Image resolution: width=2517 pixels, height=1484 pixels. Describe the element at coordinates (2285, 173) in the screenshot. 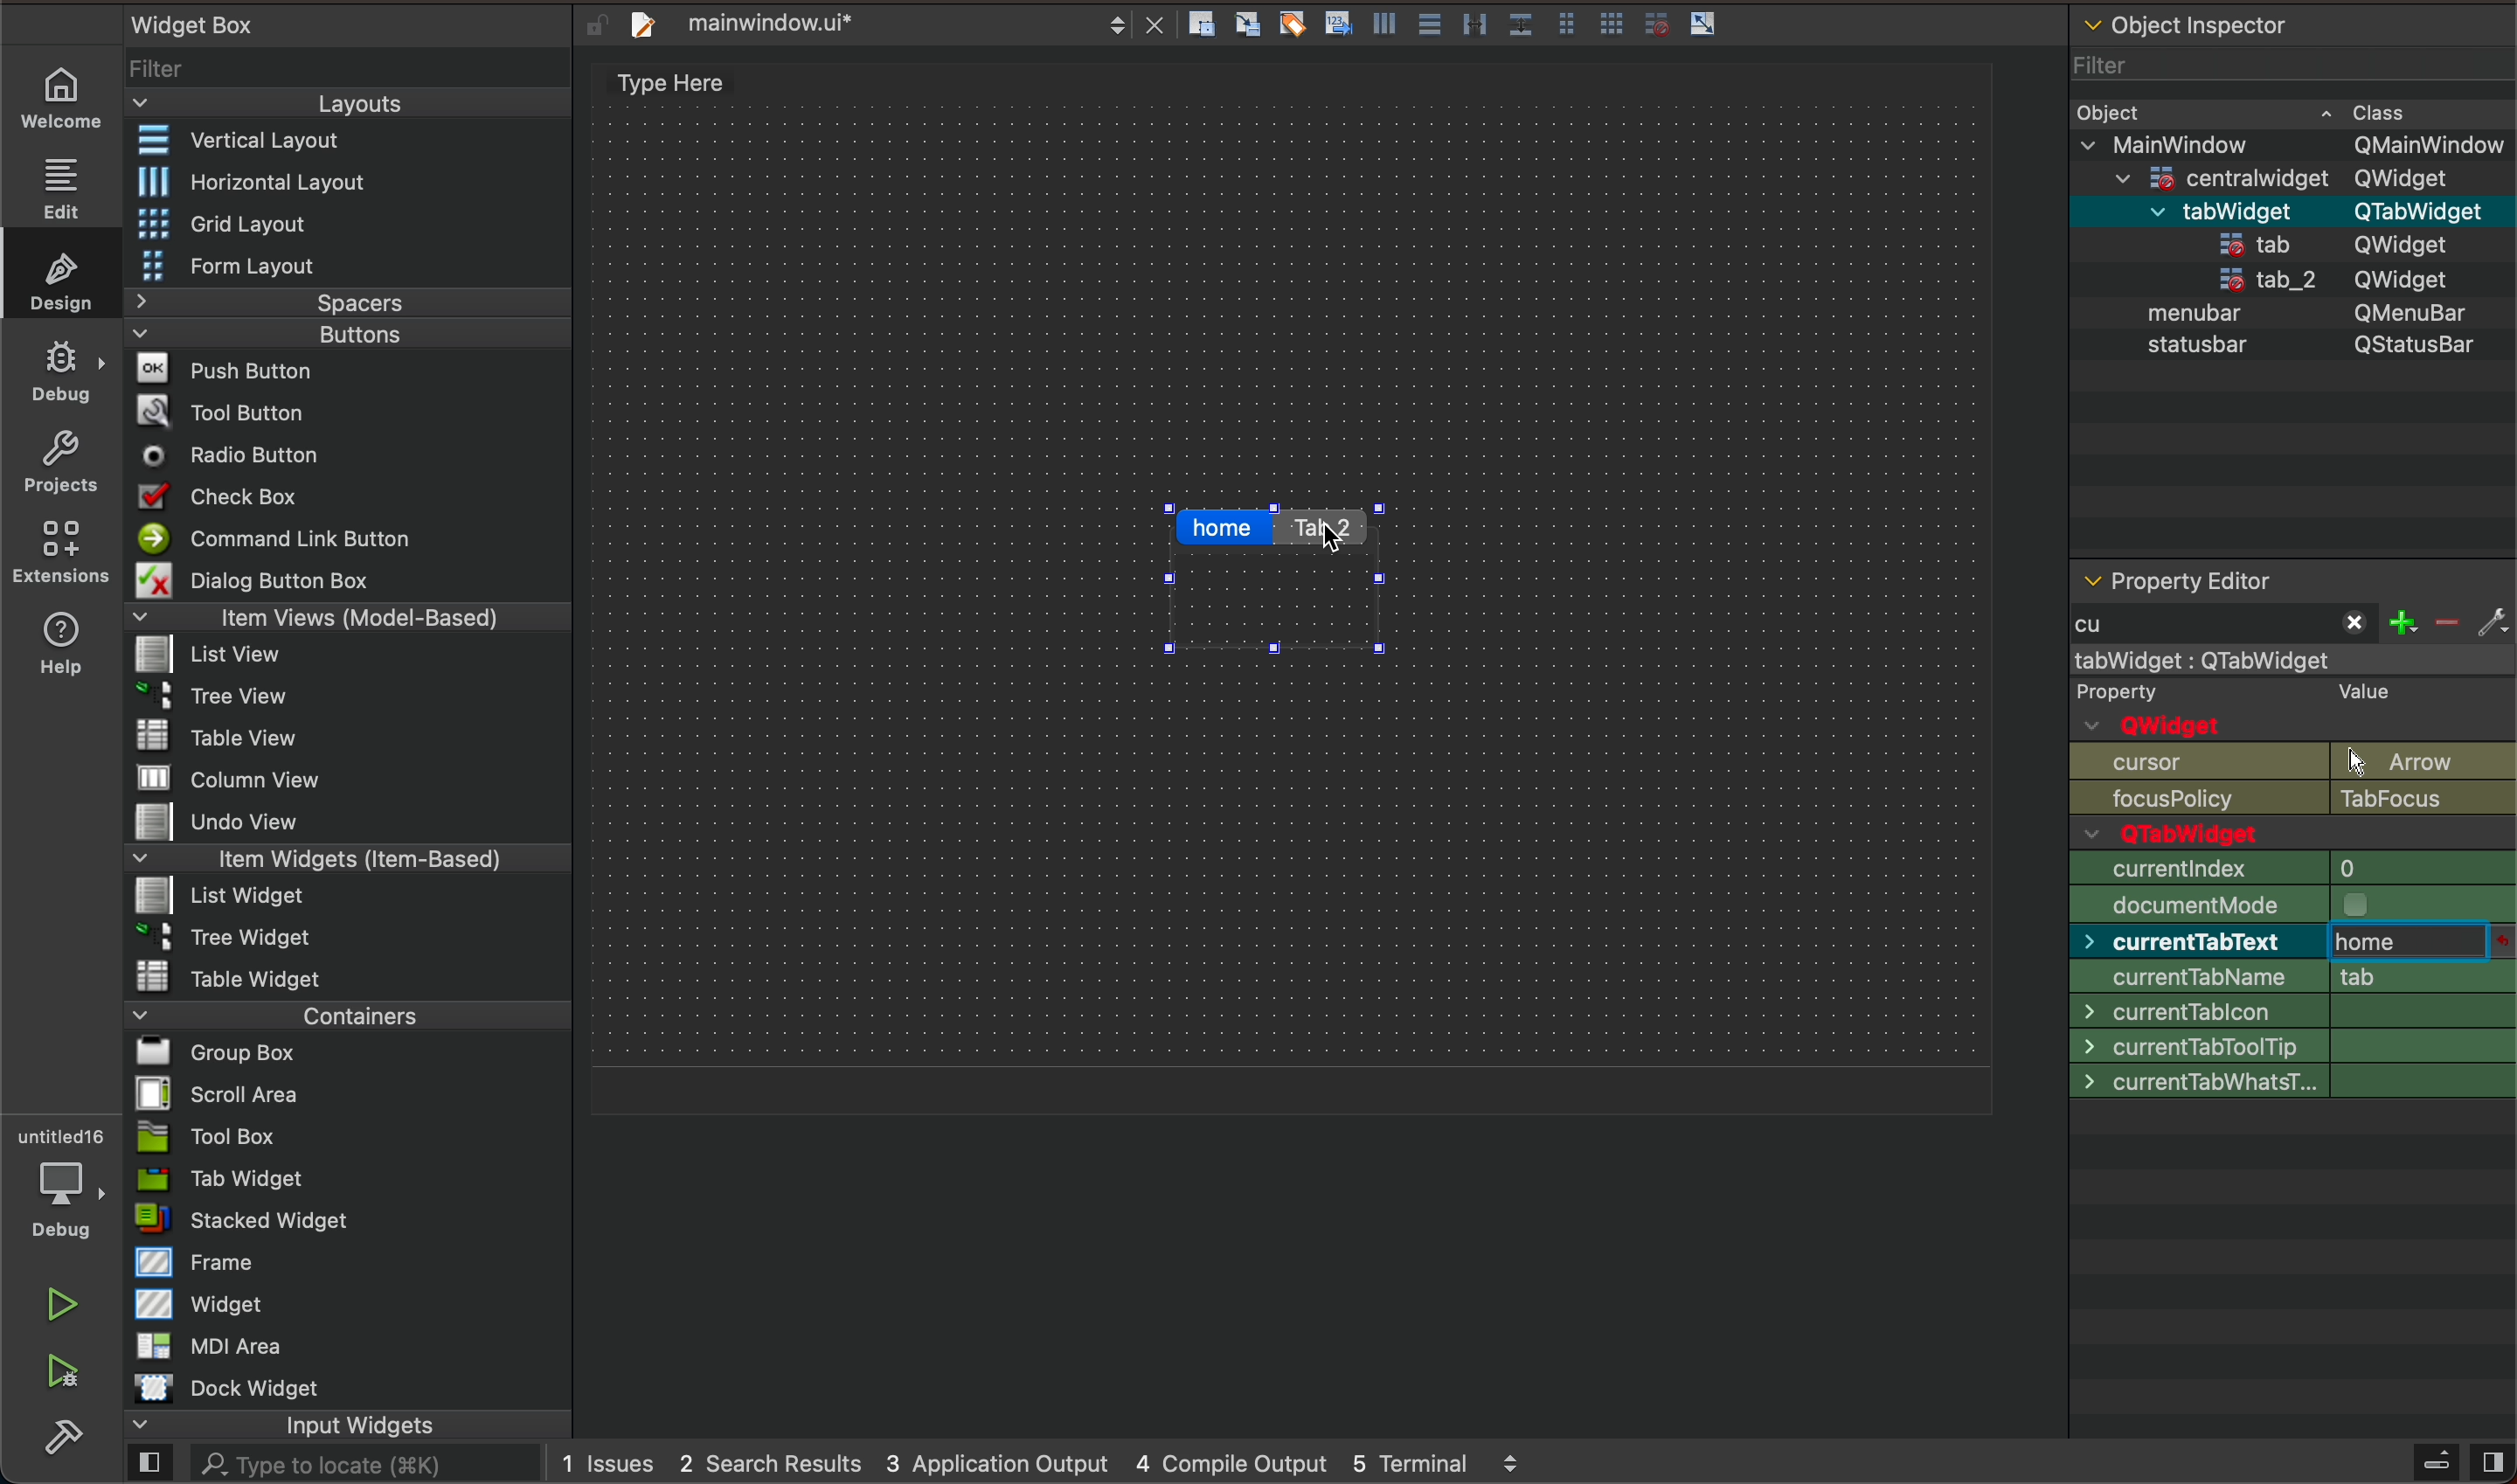

I see `=centralwidaet OWidaet` at that location.